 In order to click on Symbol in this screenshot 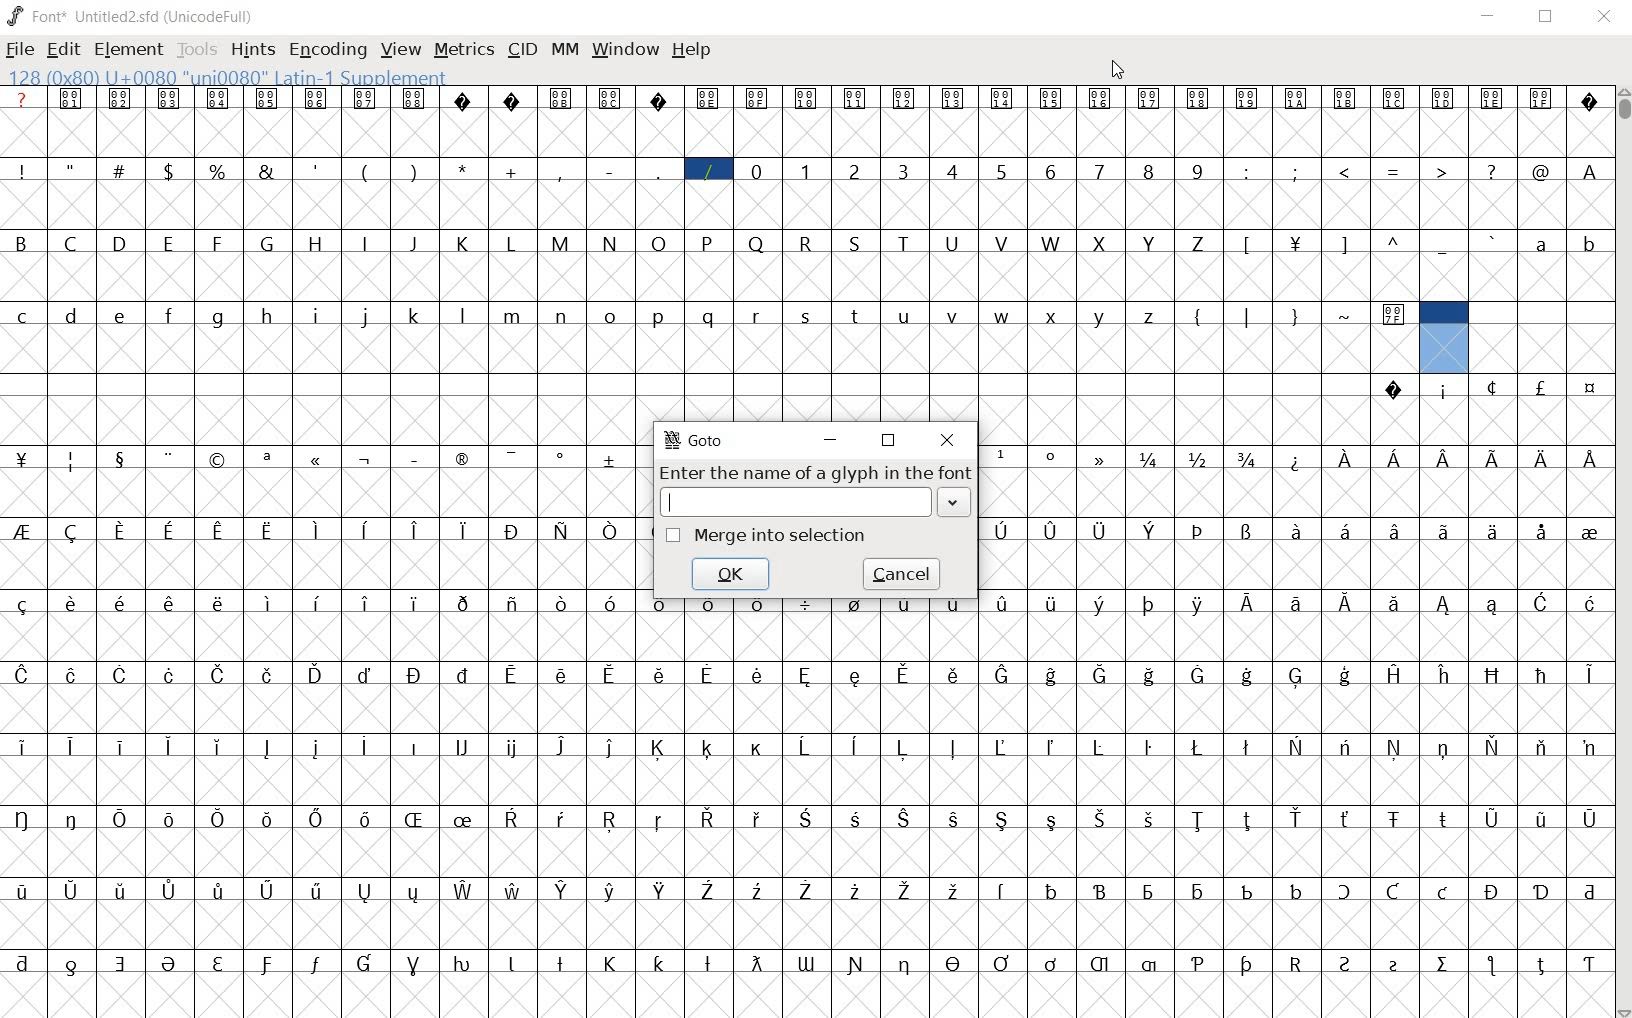, I will do `click(1250, 530)`.